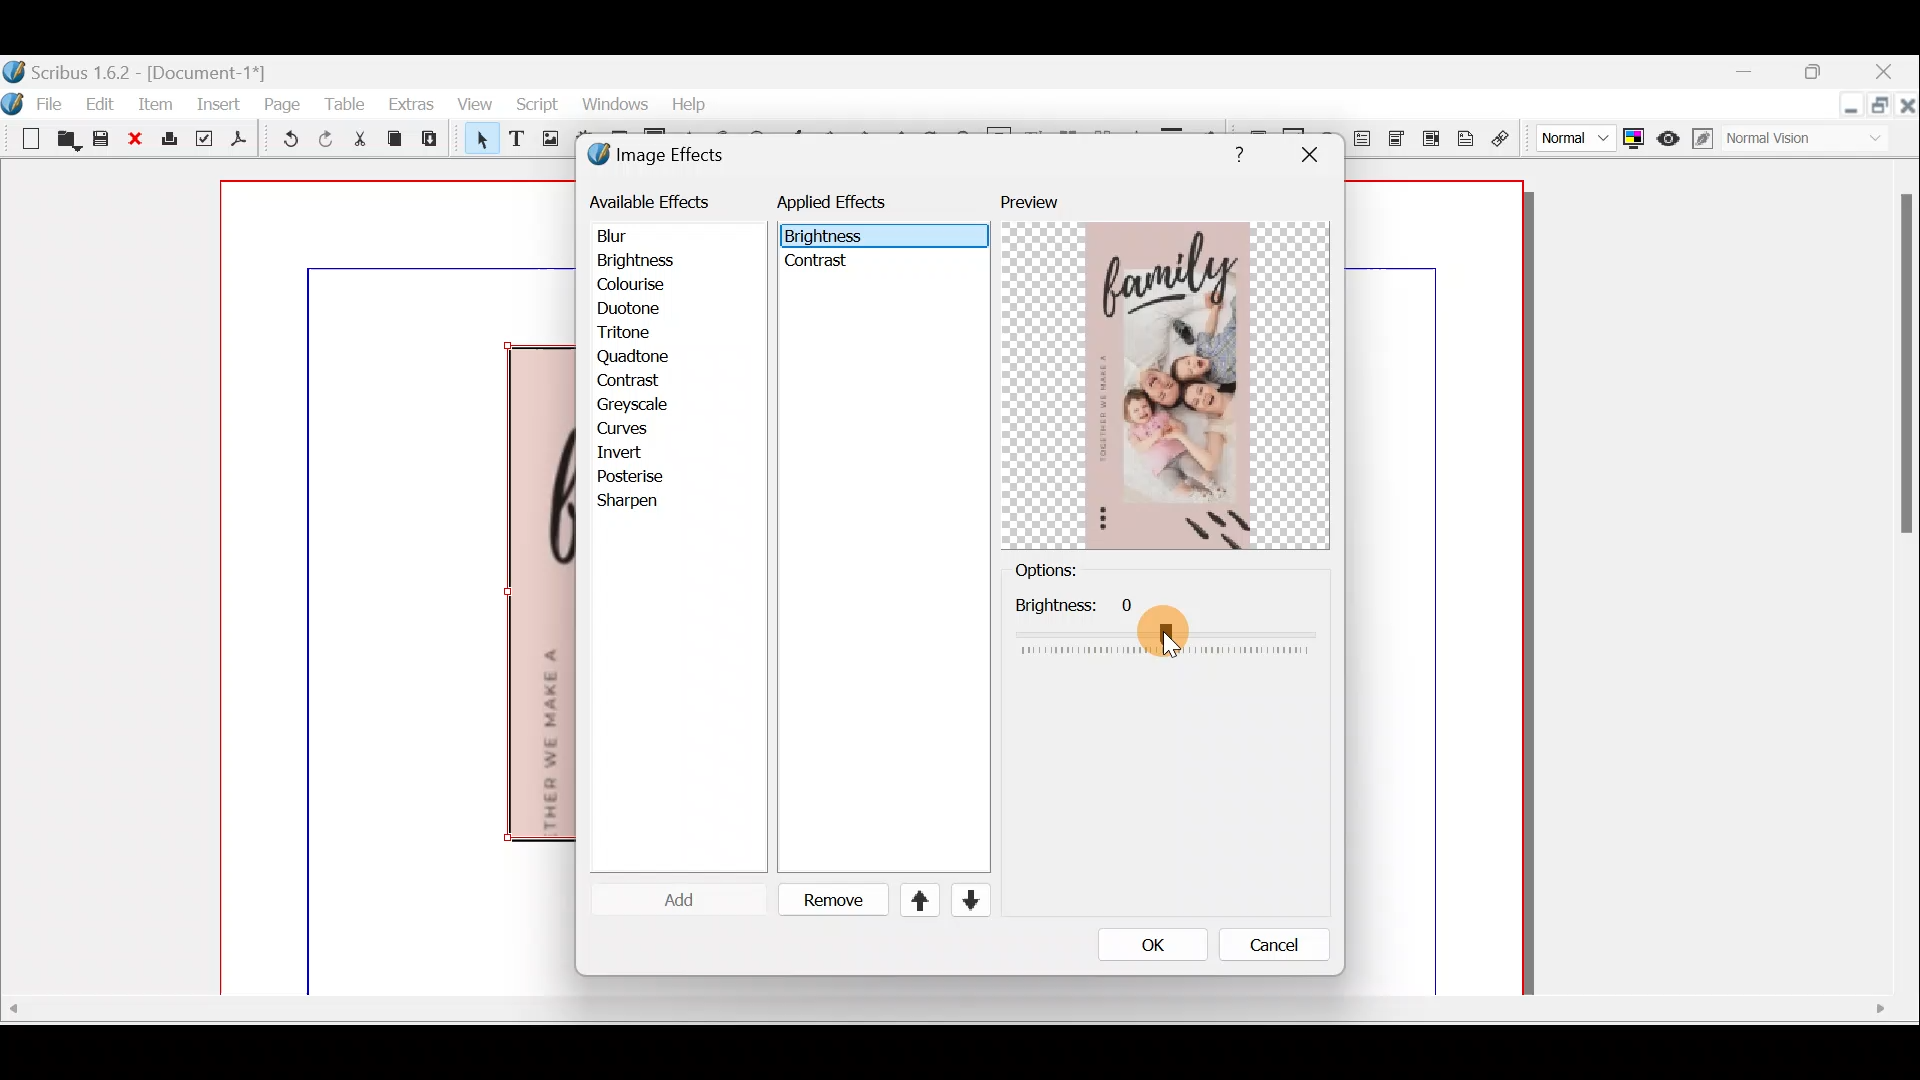  Describe the element at coordinates (14, 102) in the screenshot. I see `Logo` at that location.